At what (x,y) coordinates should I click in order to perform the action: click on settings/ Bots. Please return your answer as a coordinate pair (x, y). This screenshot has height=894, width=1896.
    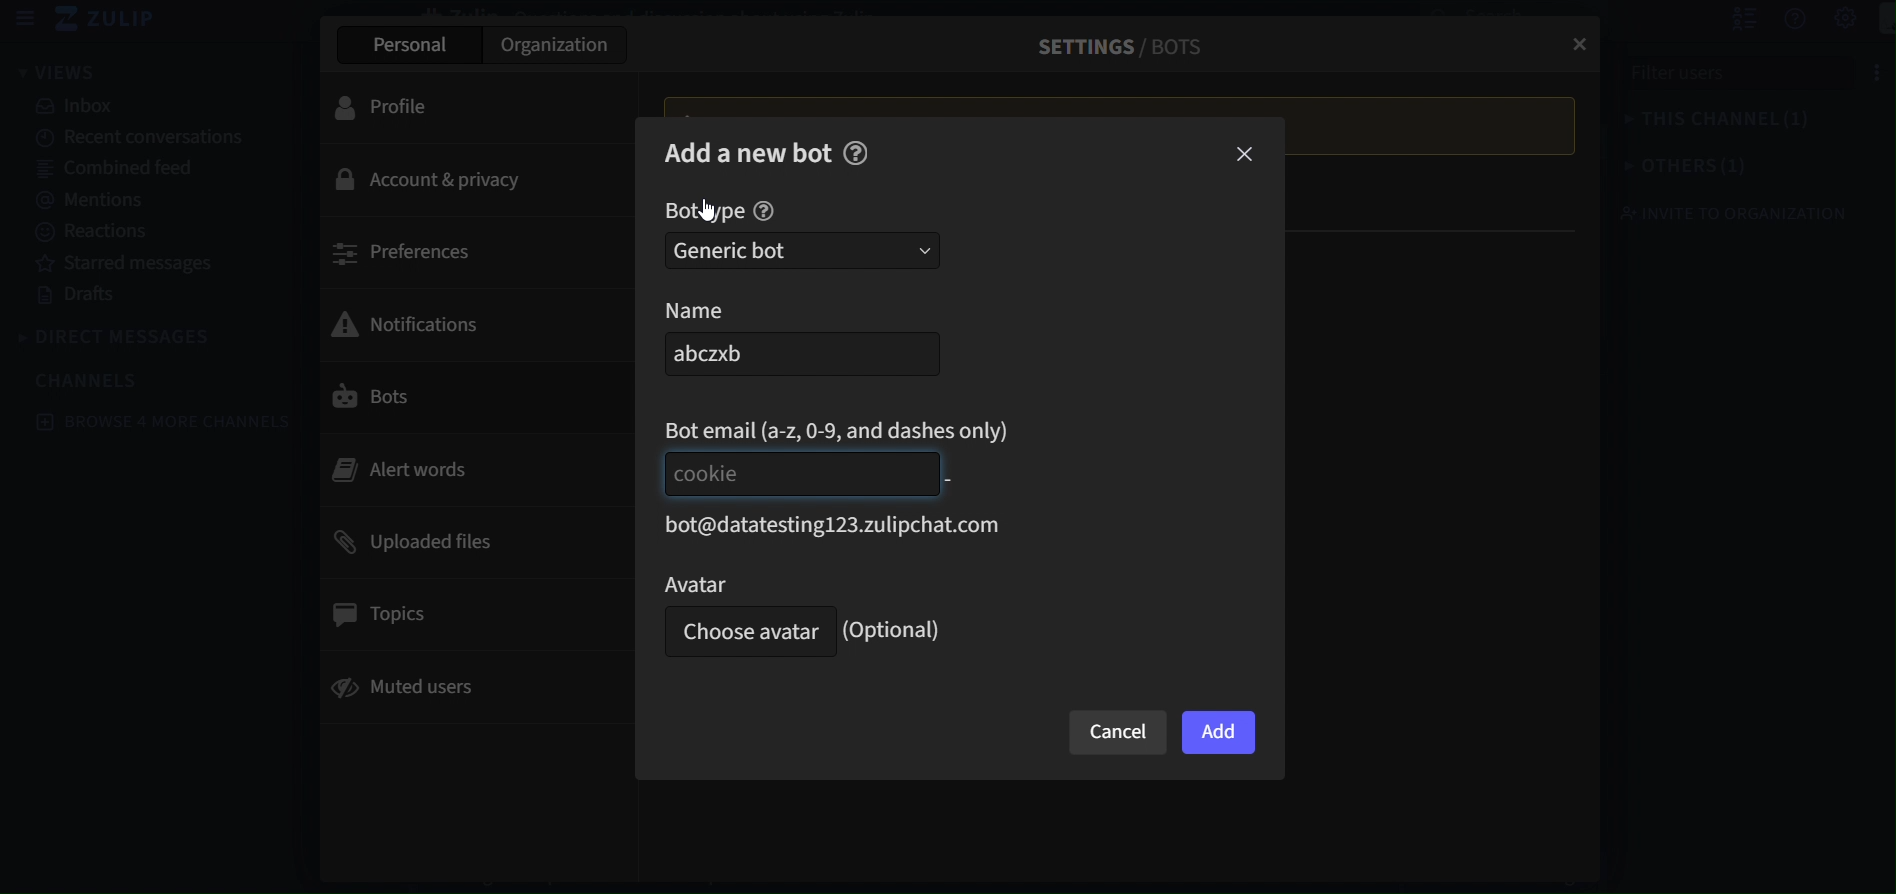
    Looking at the image, I should click on (1110, 46).